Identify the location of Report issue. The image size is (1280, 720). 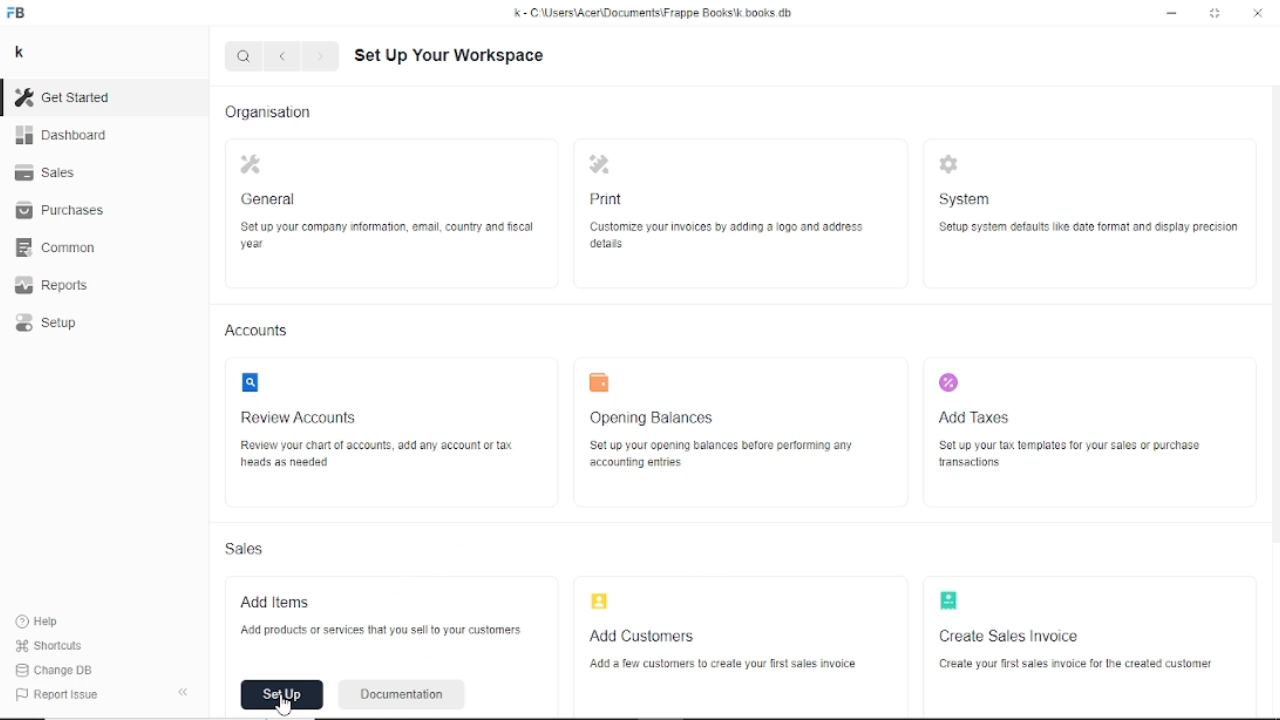
(54, 693).